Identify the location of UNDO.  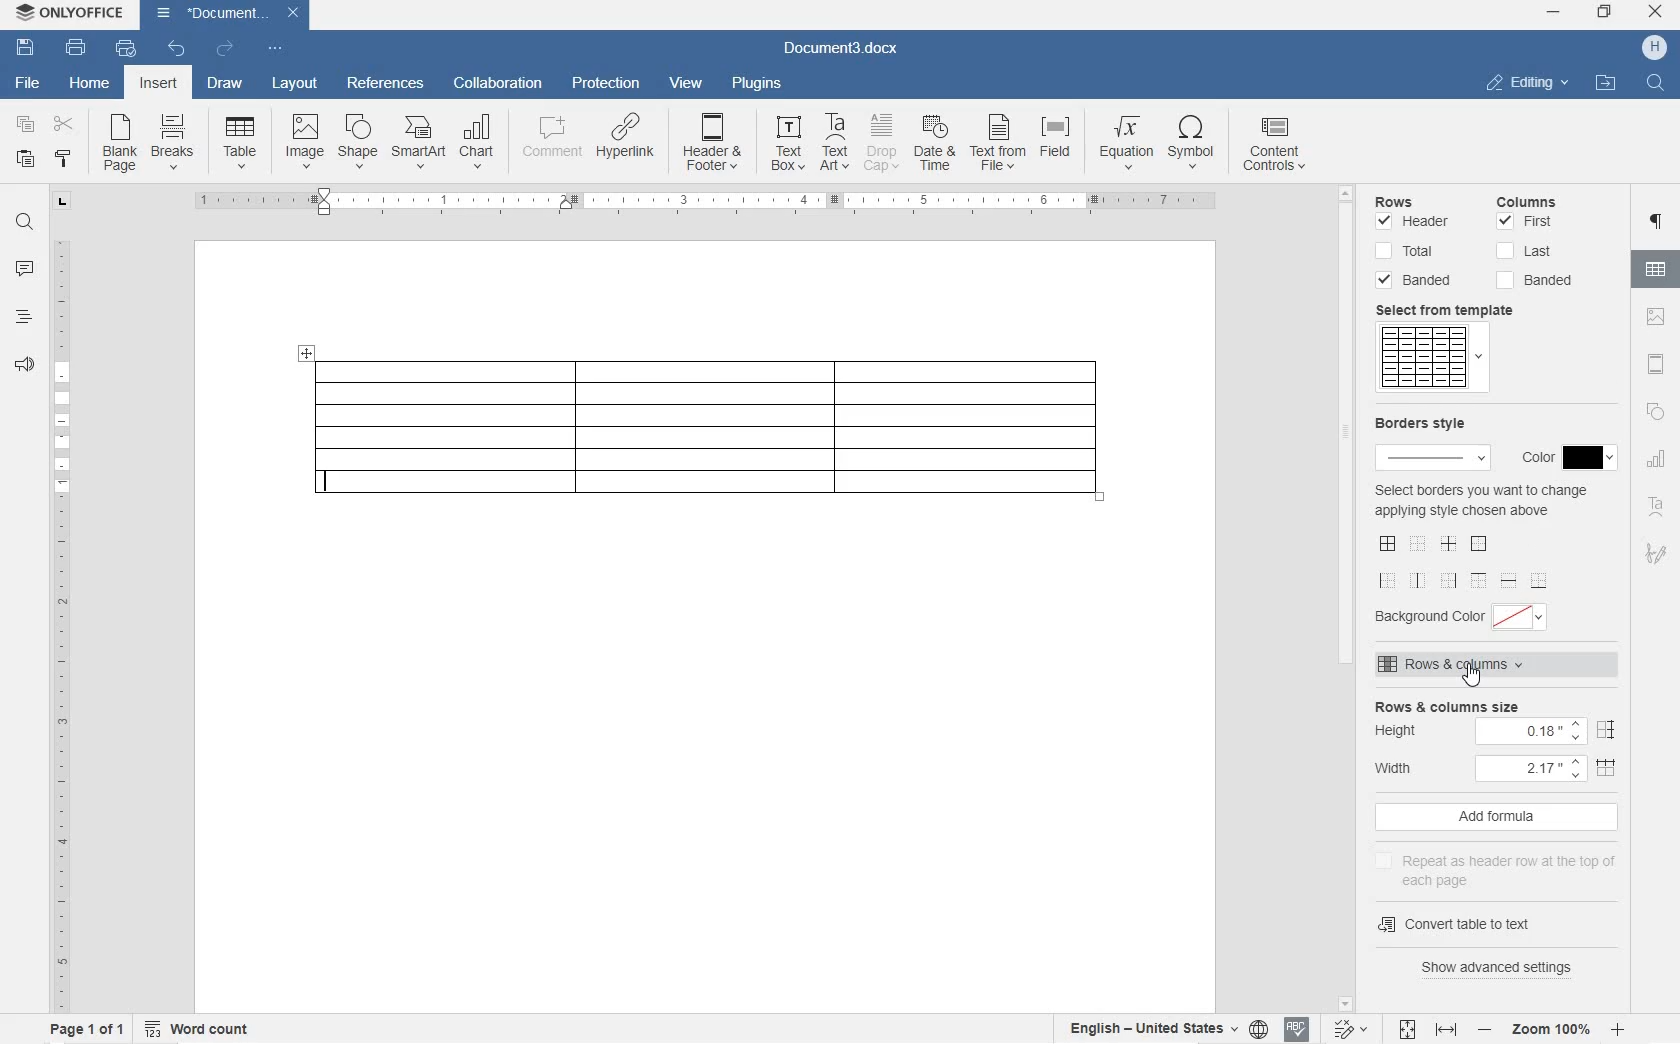
(178, 48).